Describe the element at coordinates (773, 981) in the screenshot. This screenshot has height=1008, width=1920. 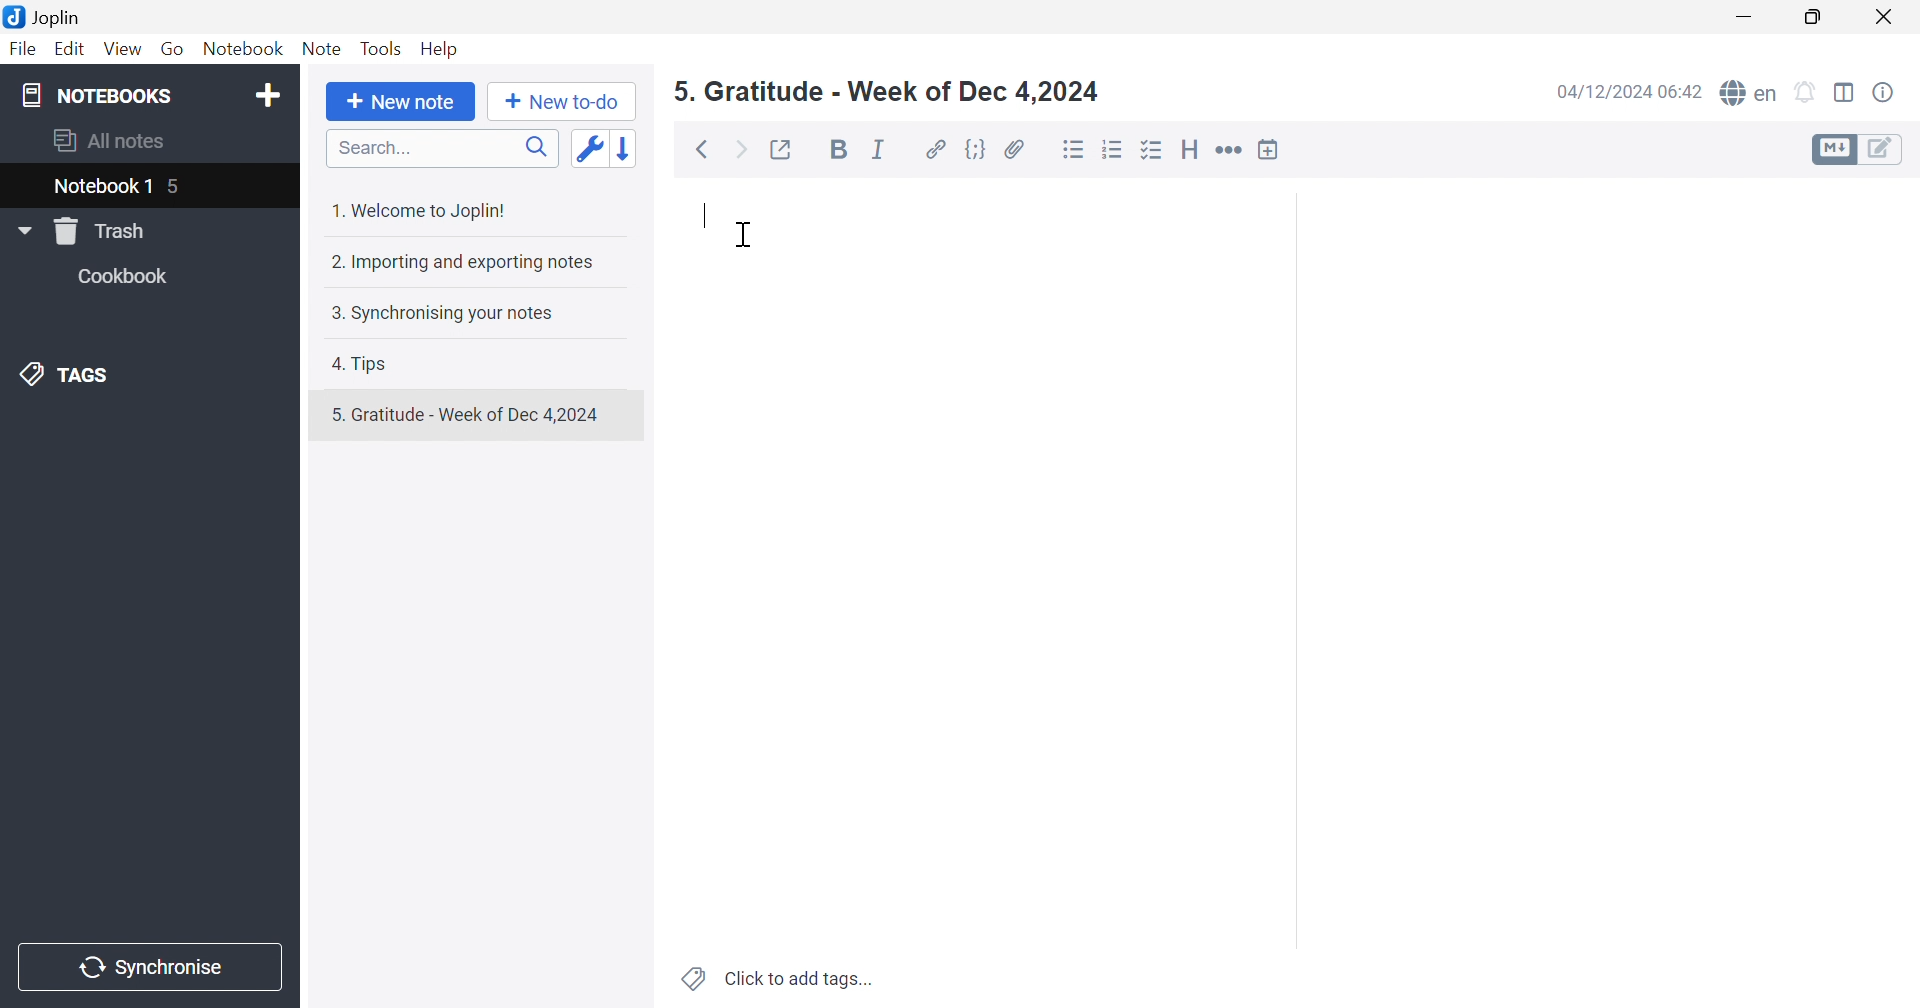
I see `Click to add tags` at that location.